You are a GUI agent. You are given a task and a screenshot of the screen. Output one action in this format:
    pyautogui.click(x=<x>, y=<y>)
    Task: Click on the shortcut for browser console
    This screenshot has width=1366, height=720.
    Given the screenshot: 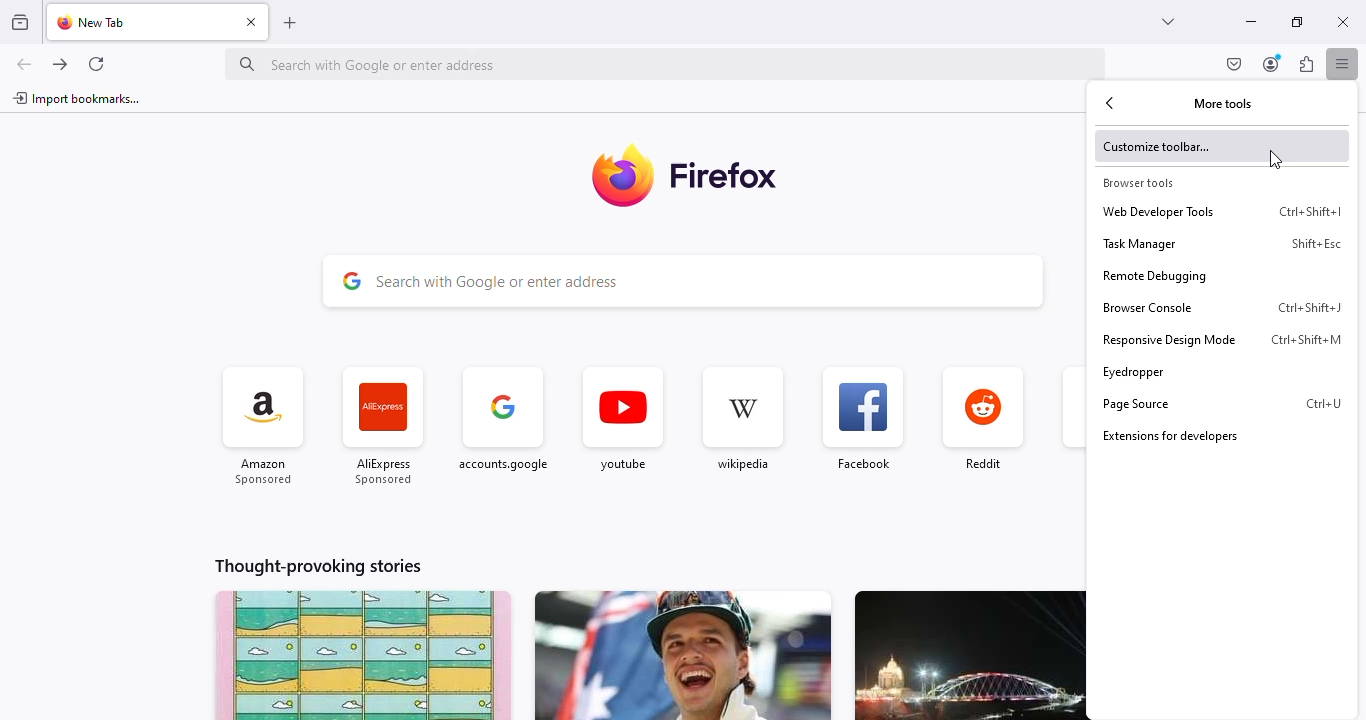 What is the action you would take?
    pyautogui.click(x=1311, y=308)
    